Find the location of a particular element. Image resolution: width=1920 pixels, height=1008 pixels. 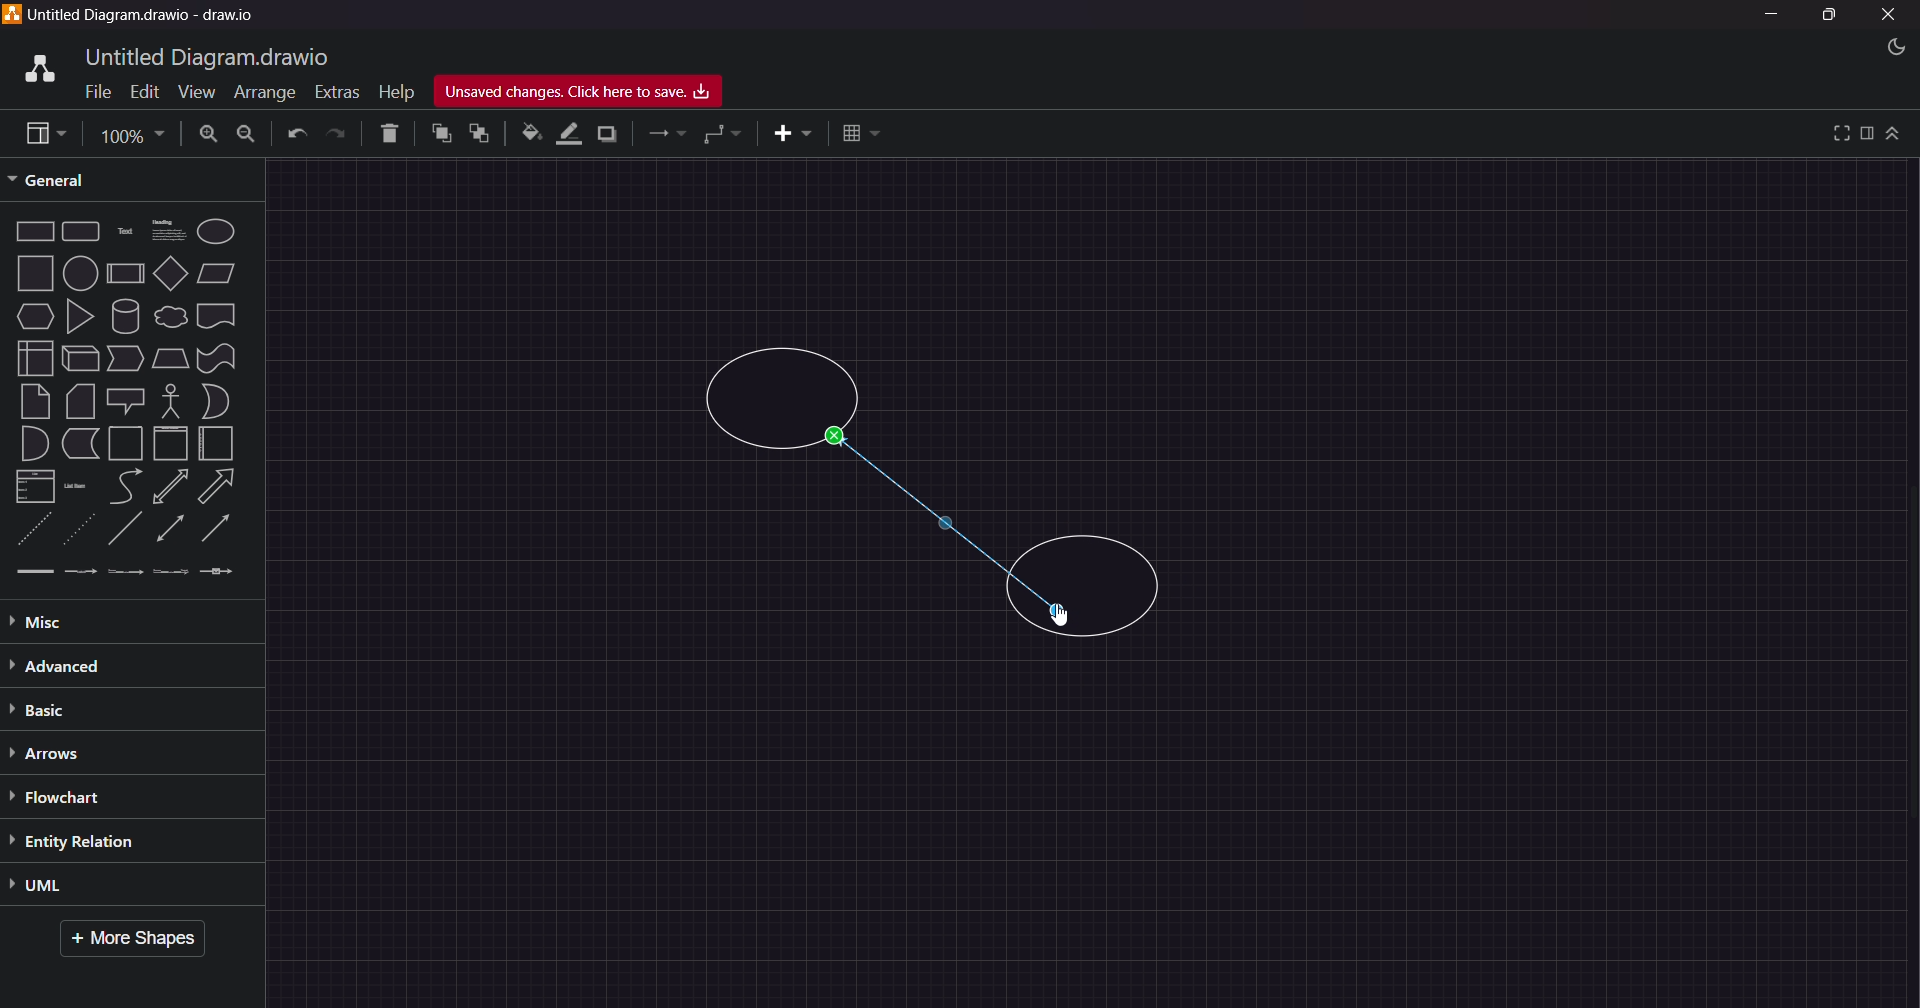

to front is located at coordinates (439, 134).